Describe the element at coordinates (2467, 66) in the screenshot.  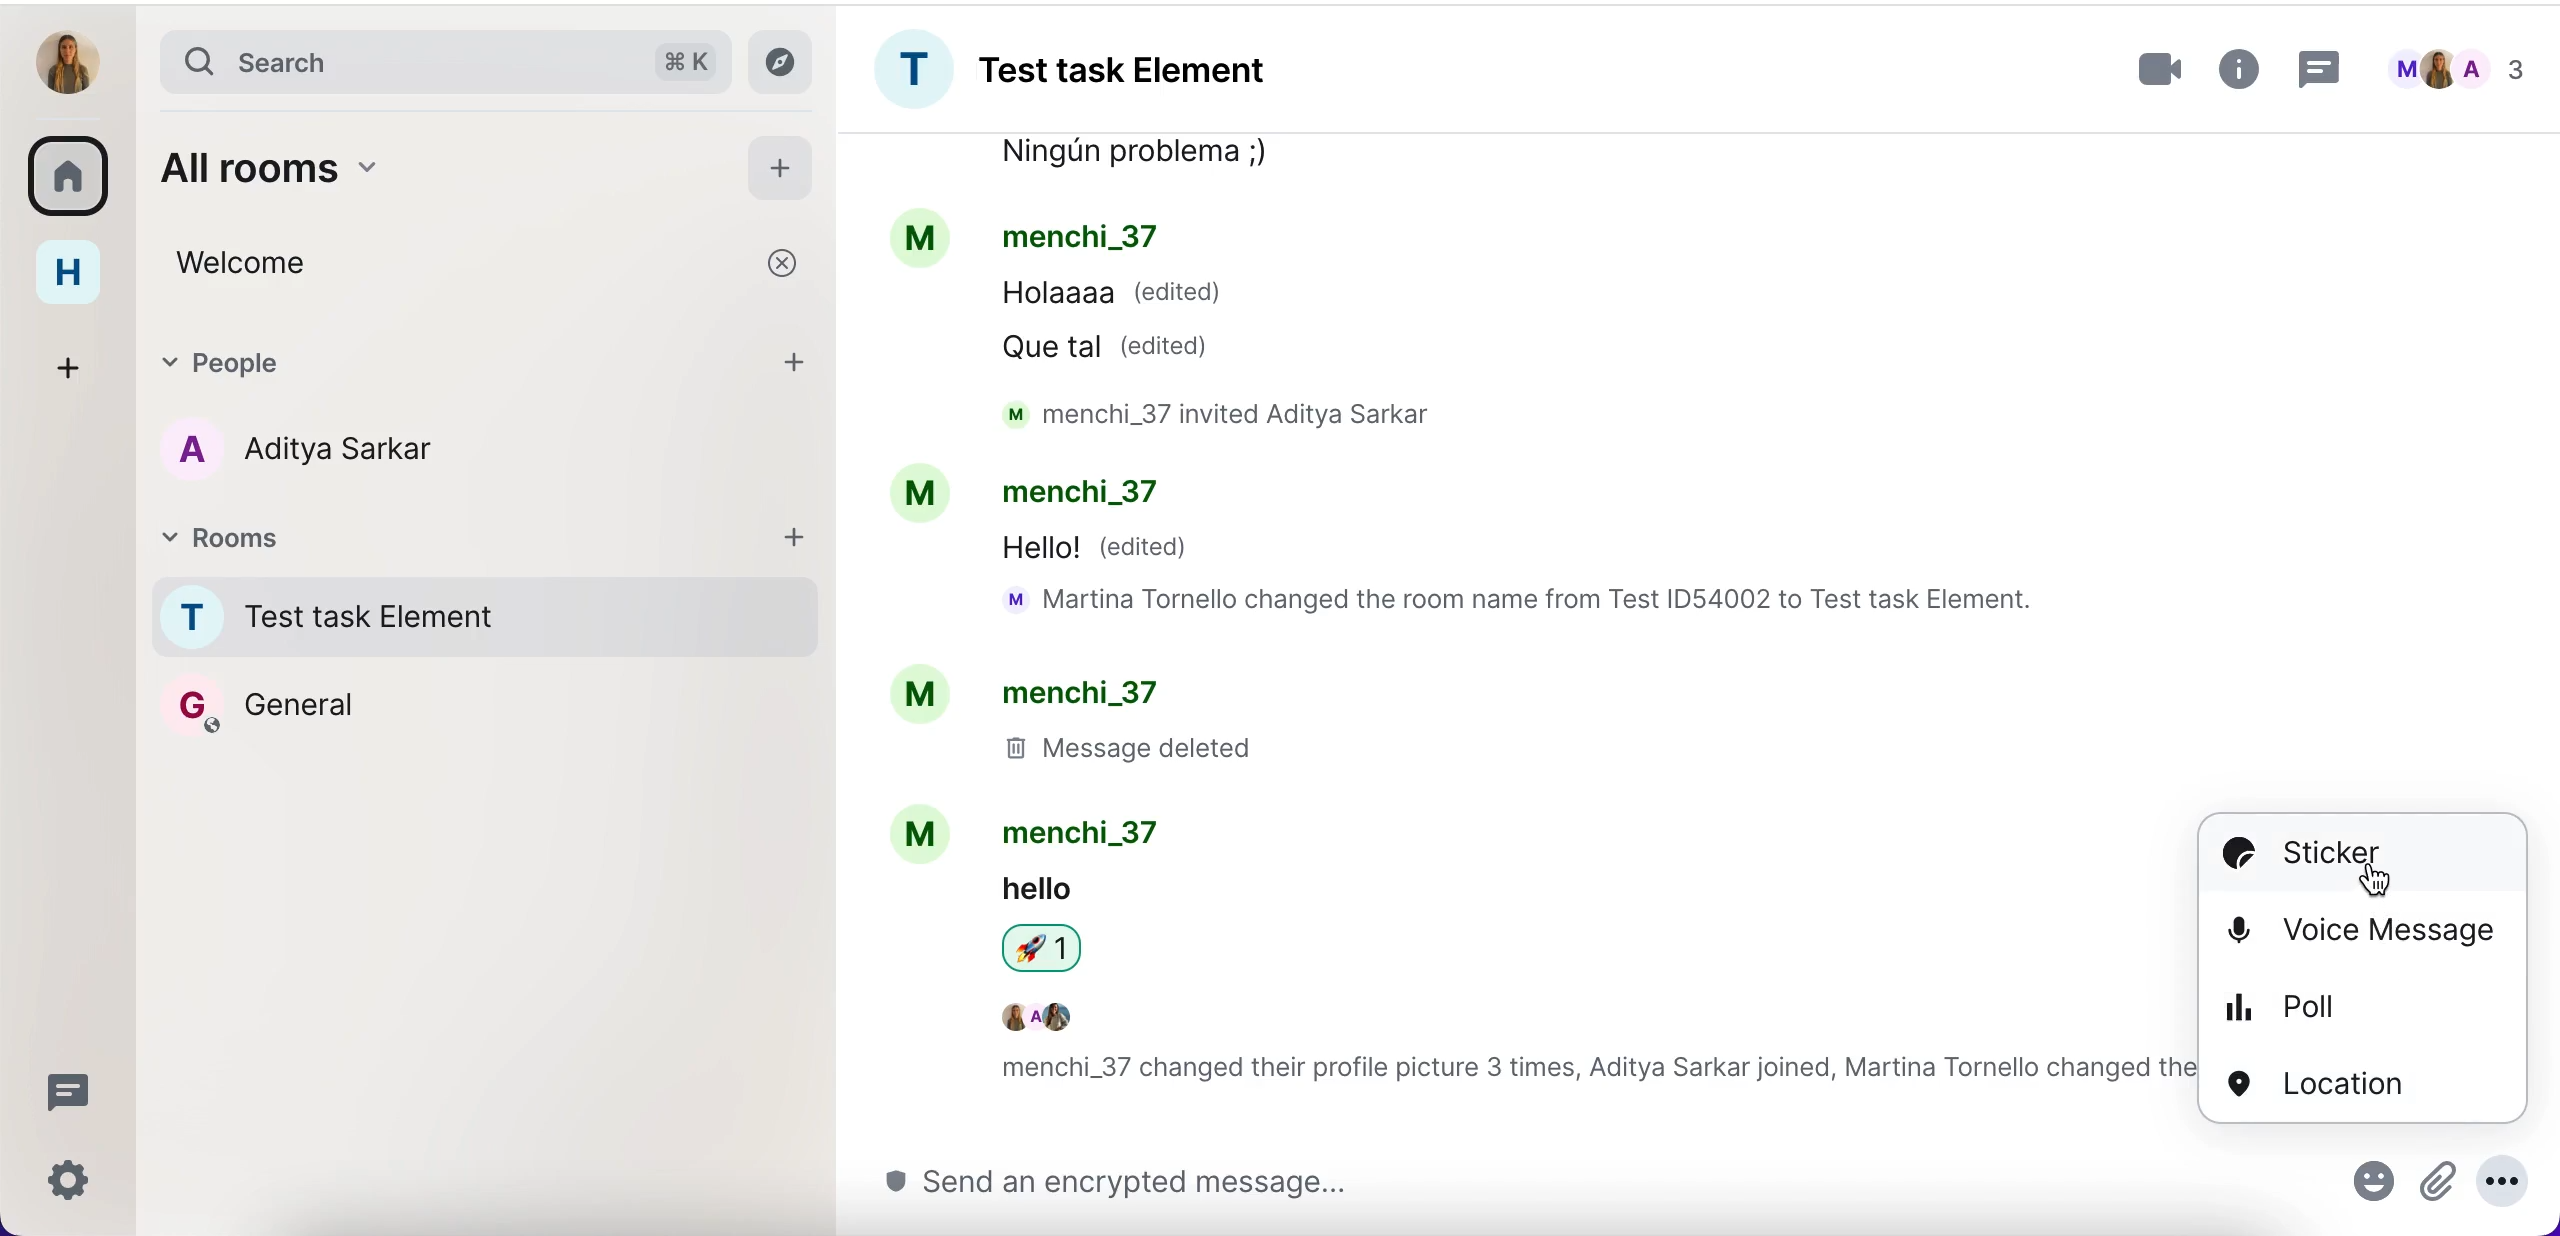
I see `chats` at that location.